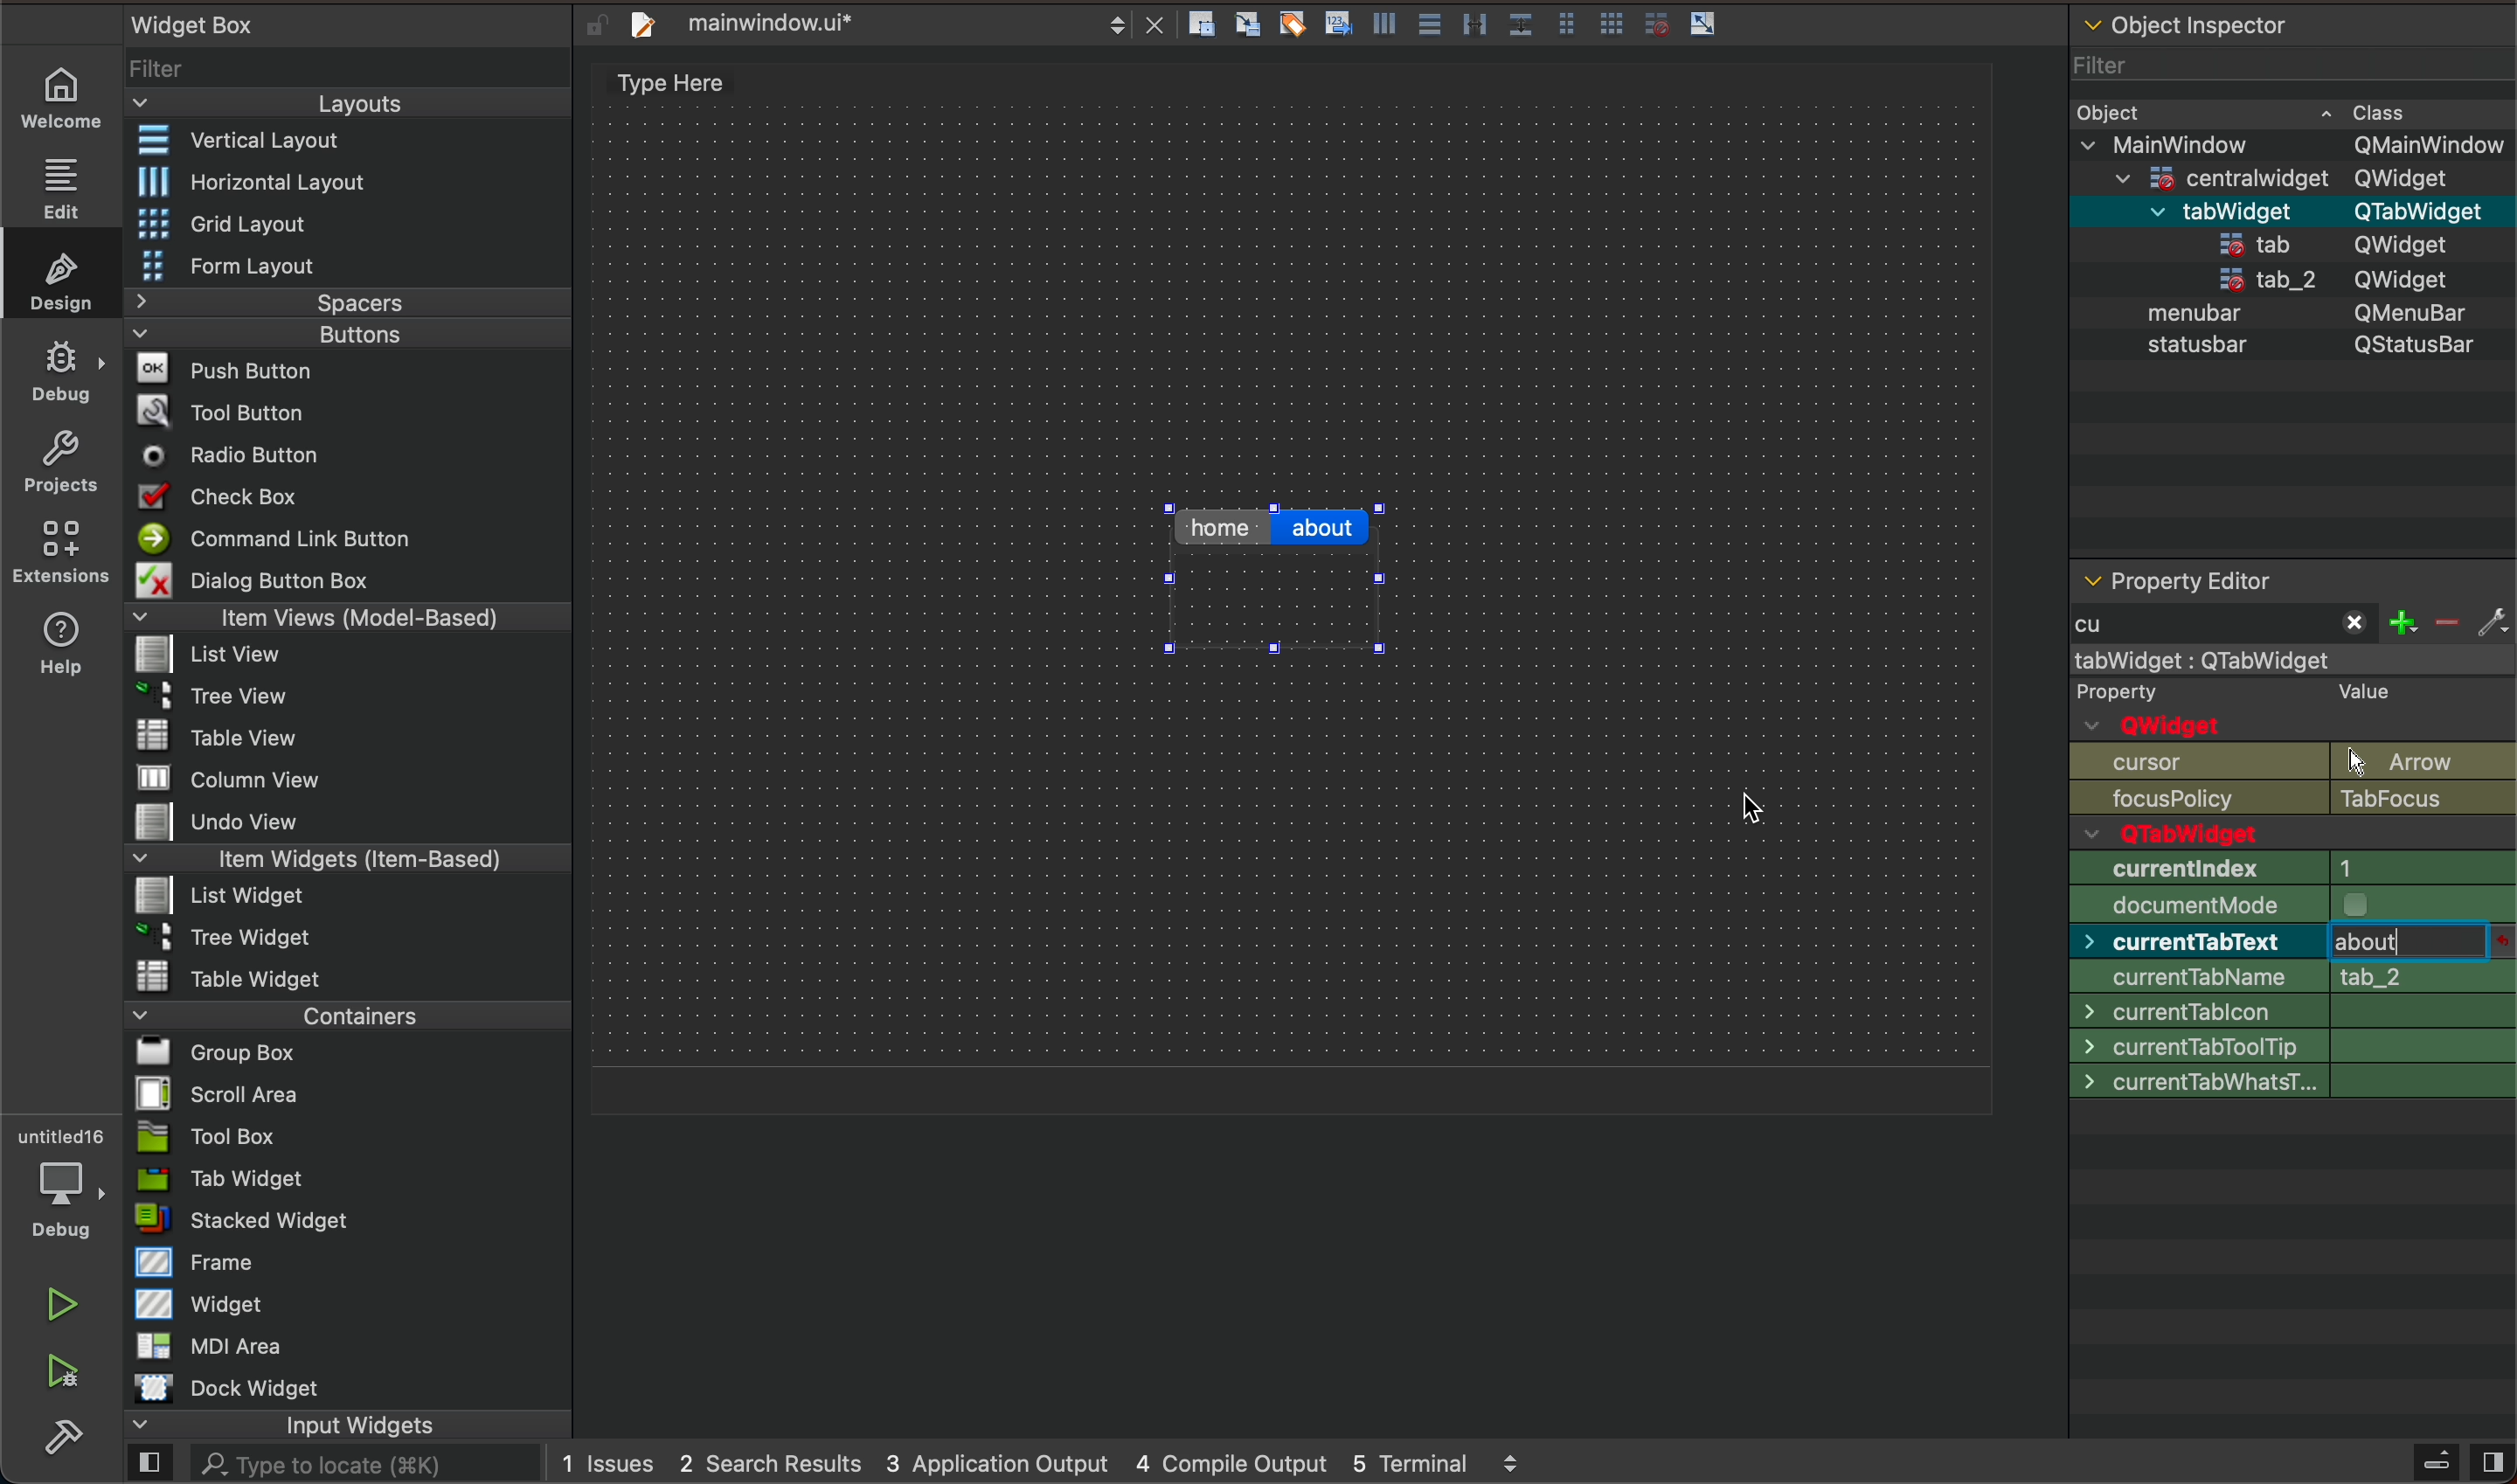  Describe the element at coordinates (2413, 940) in the screenshot. I see `click` at that location.